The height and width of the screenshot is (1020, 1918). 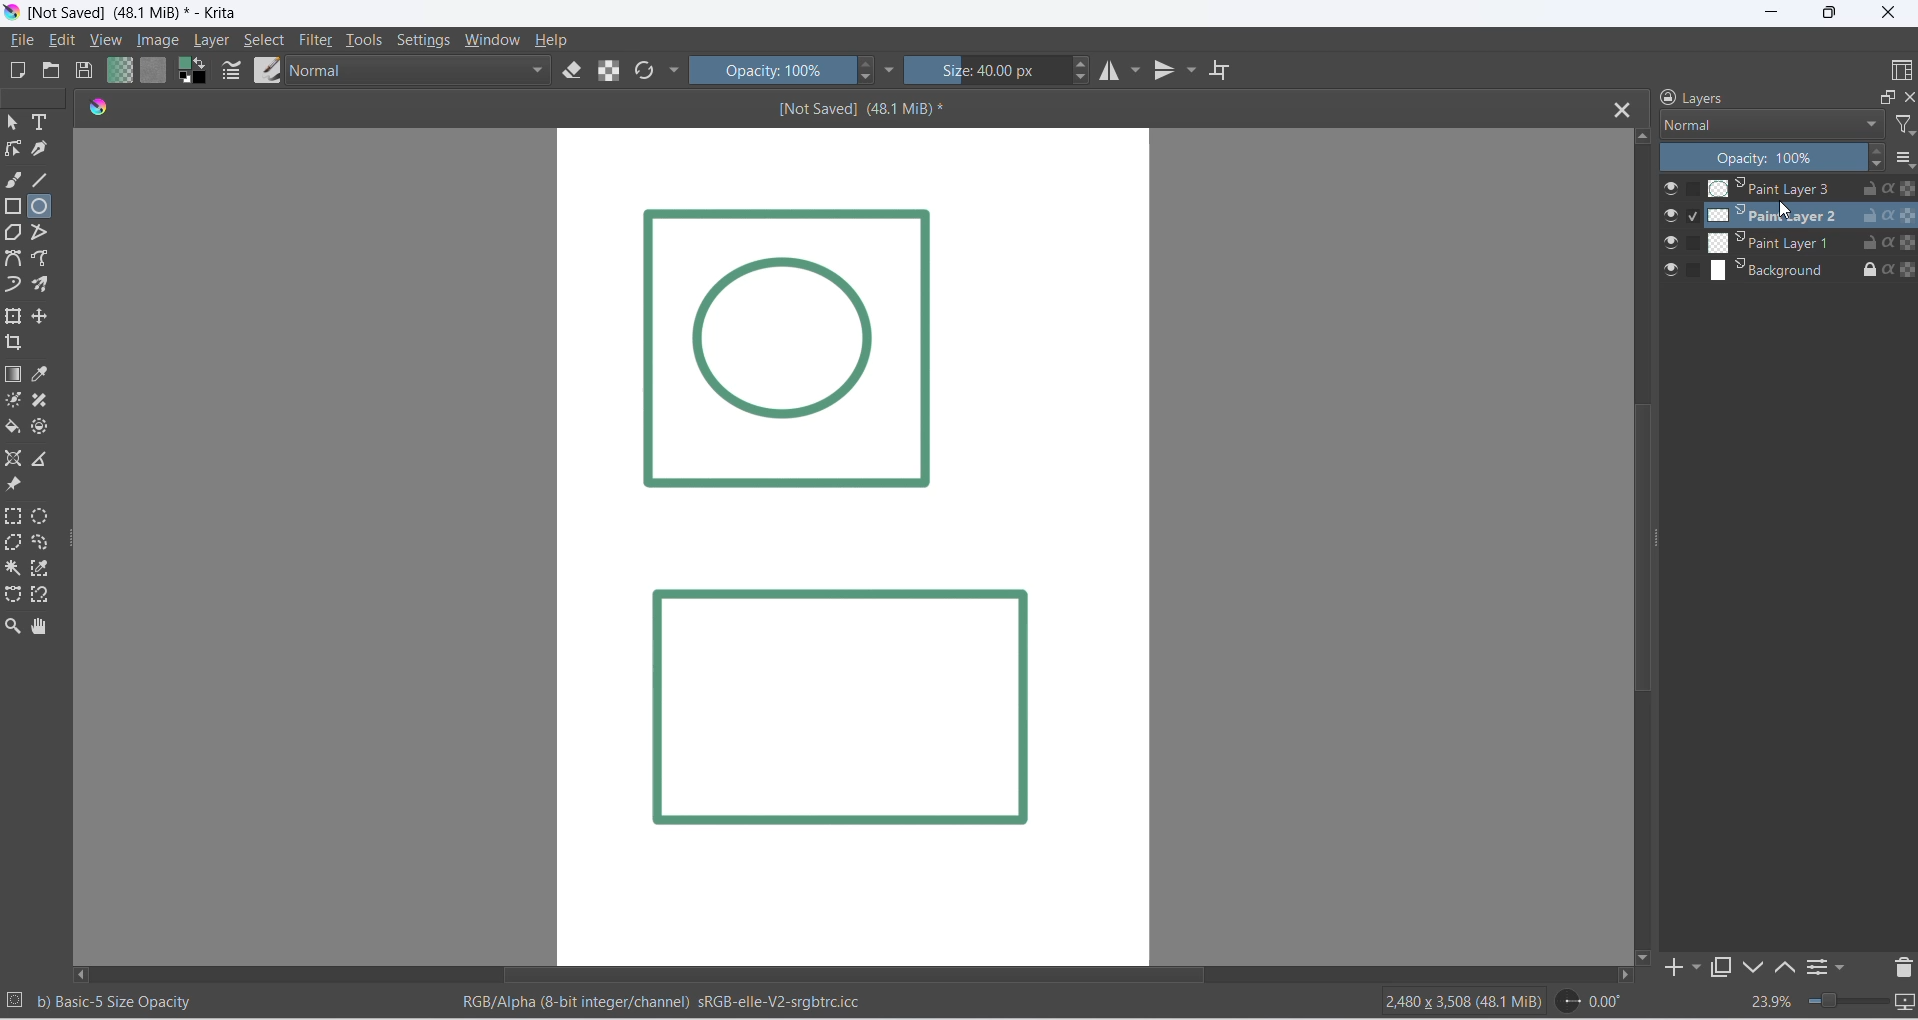 I want to click on color selection tool, so click(x=40, y=568).